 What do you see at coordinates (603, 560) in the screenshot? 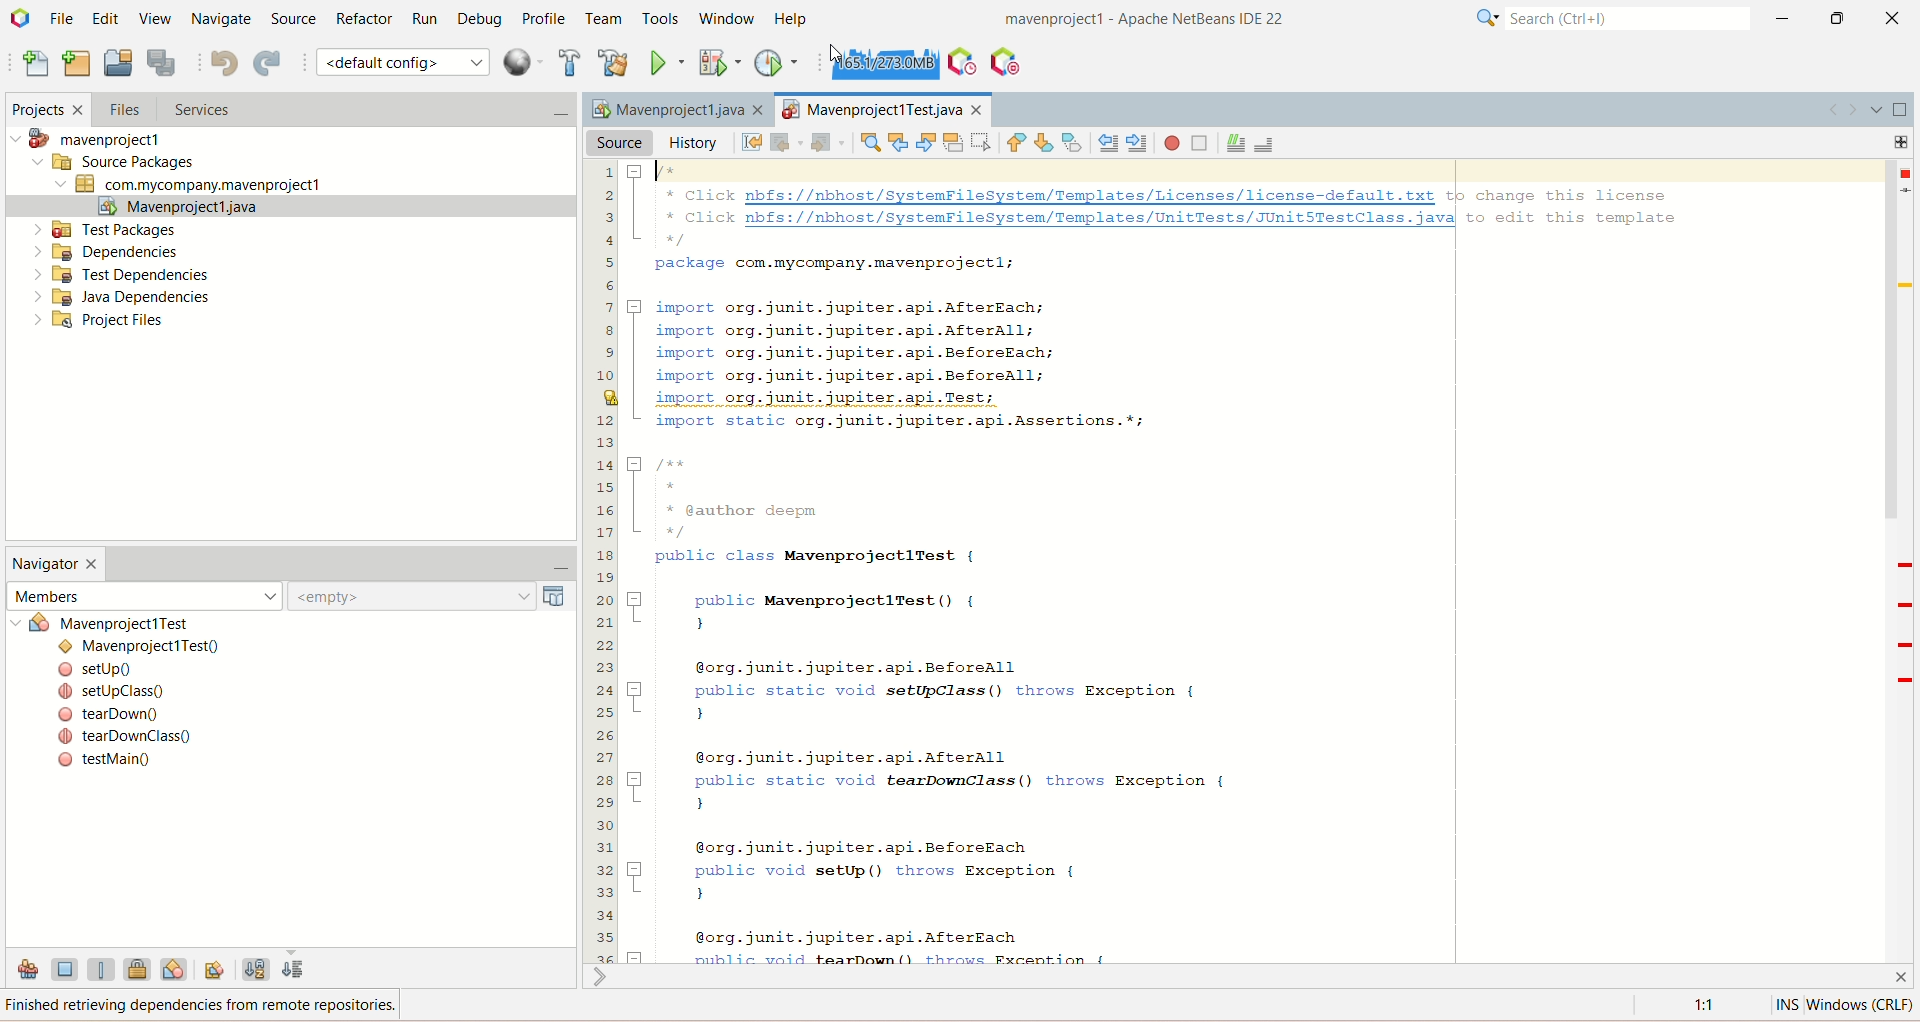
I see `line number` at bounding box center [603, 560].